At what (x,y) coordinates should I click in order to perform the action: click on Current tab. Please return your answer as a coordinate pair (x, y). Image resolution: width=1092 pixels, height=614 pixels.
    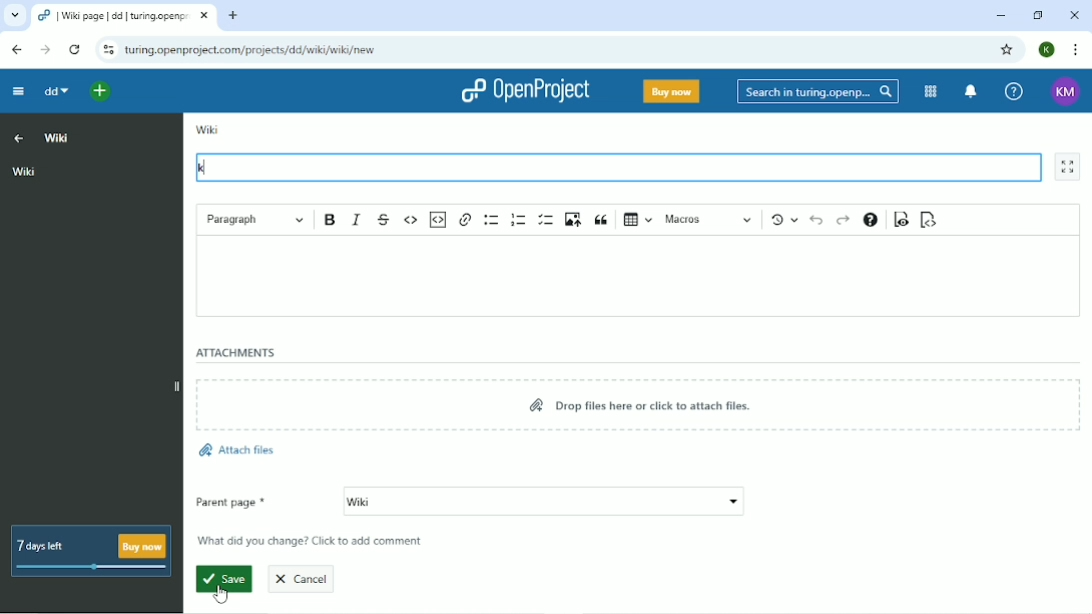
    Looking at the image, I should click on (126, 16).